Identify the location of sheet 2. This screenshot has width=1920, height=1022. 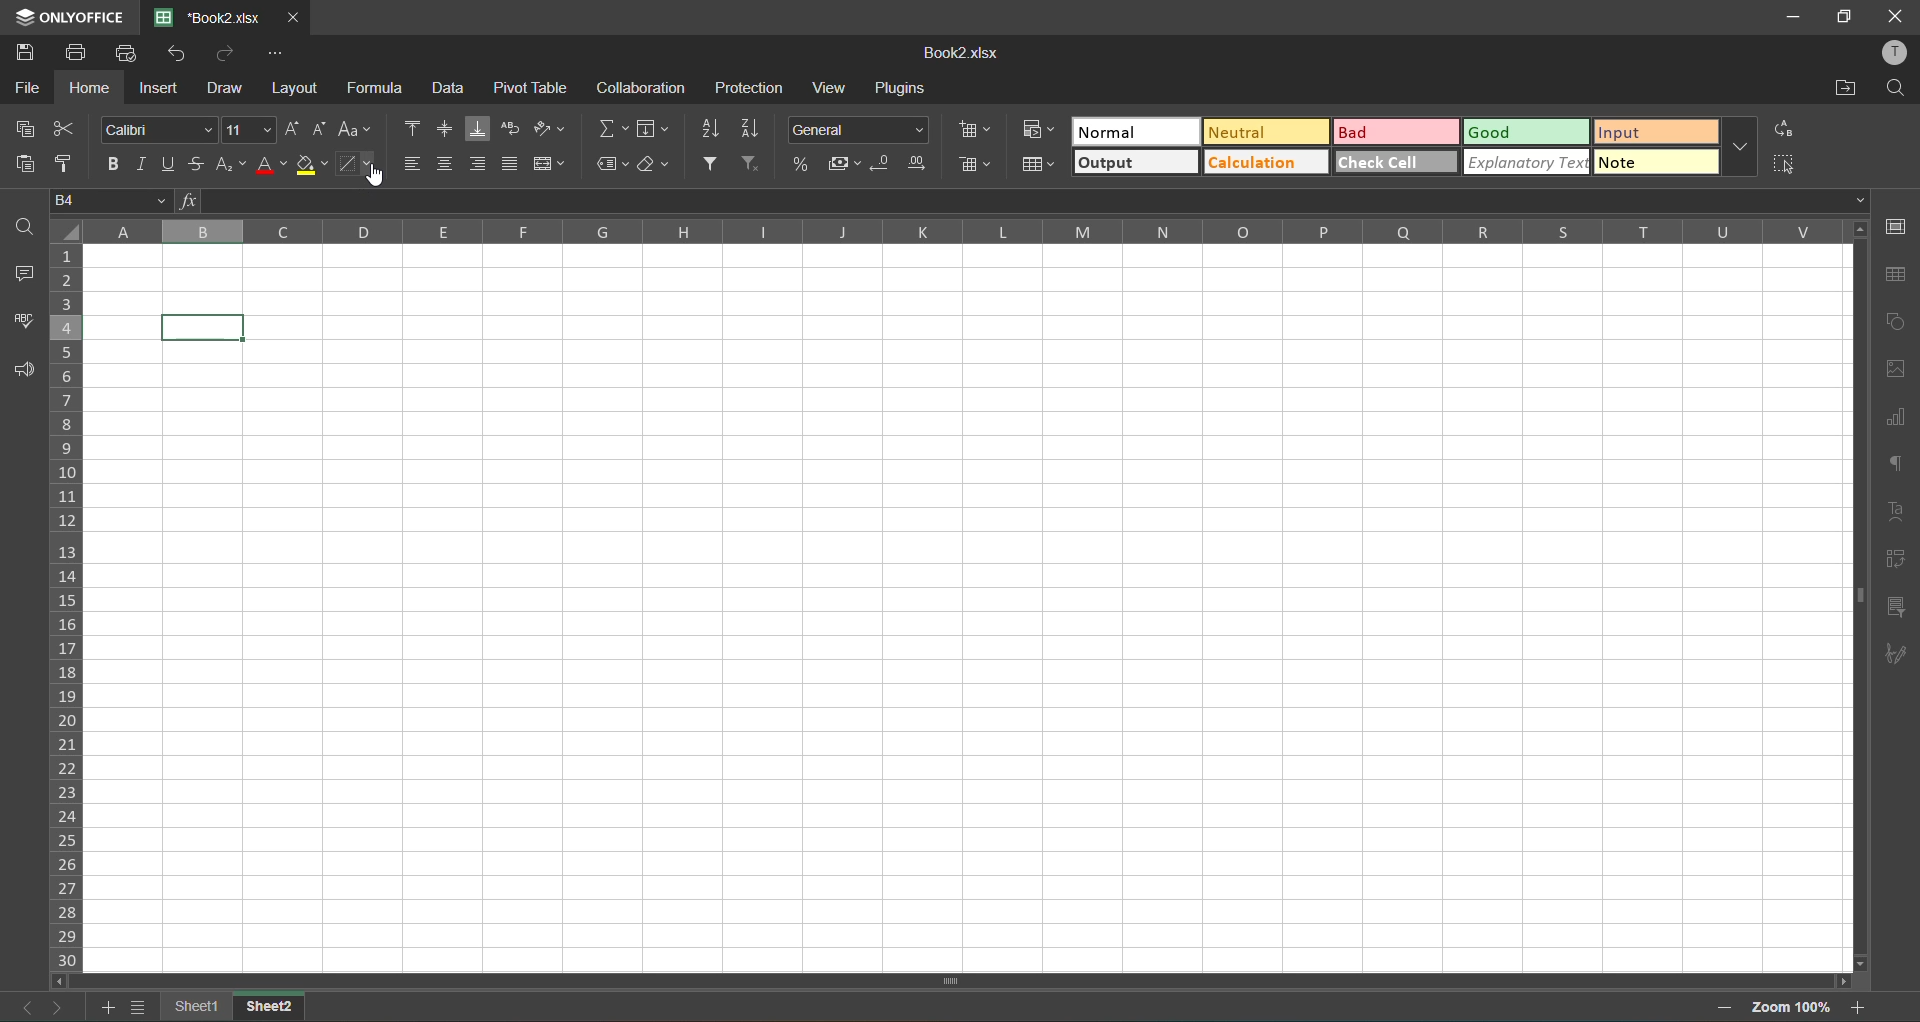
(270, 1006).